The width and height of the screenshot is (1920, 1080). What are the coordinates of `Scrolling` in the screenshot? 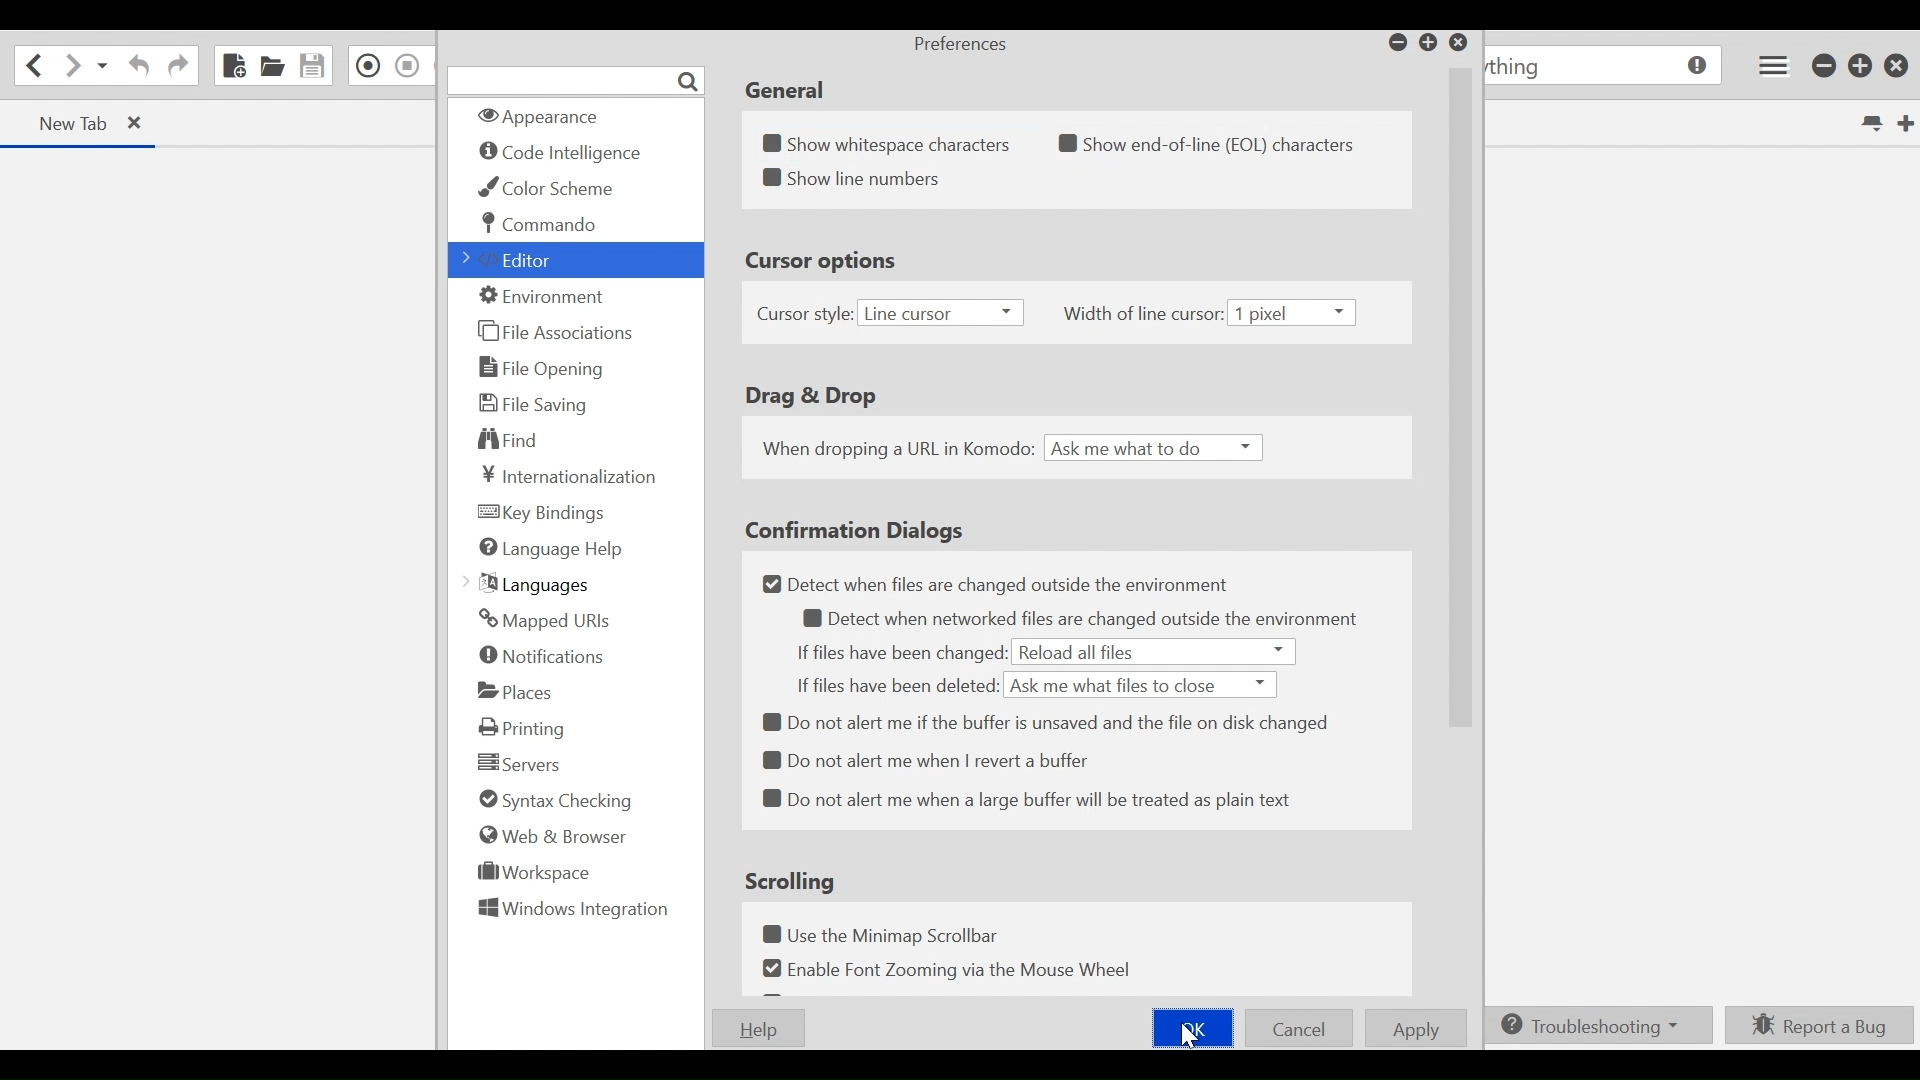 It's located at (793, 880).